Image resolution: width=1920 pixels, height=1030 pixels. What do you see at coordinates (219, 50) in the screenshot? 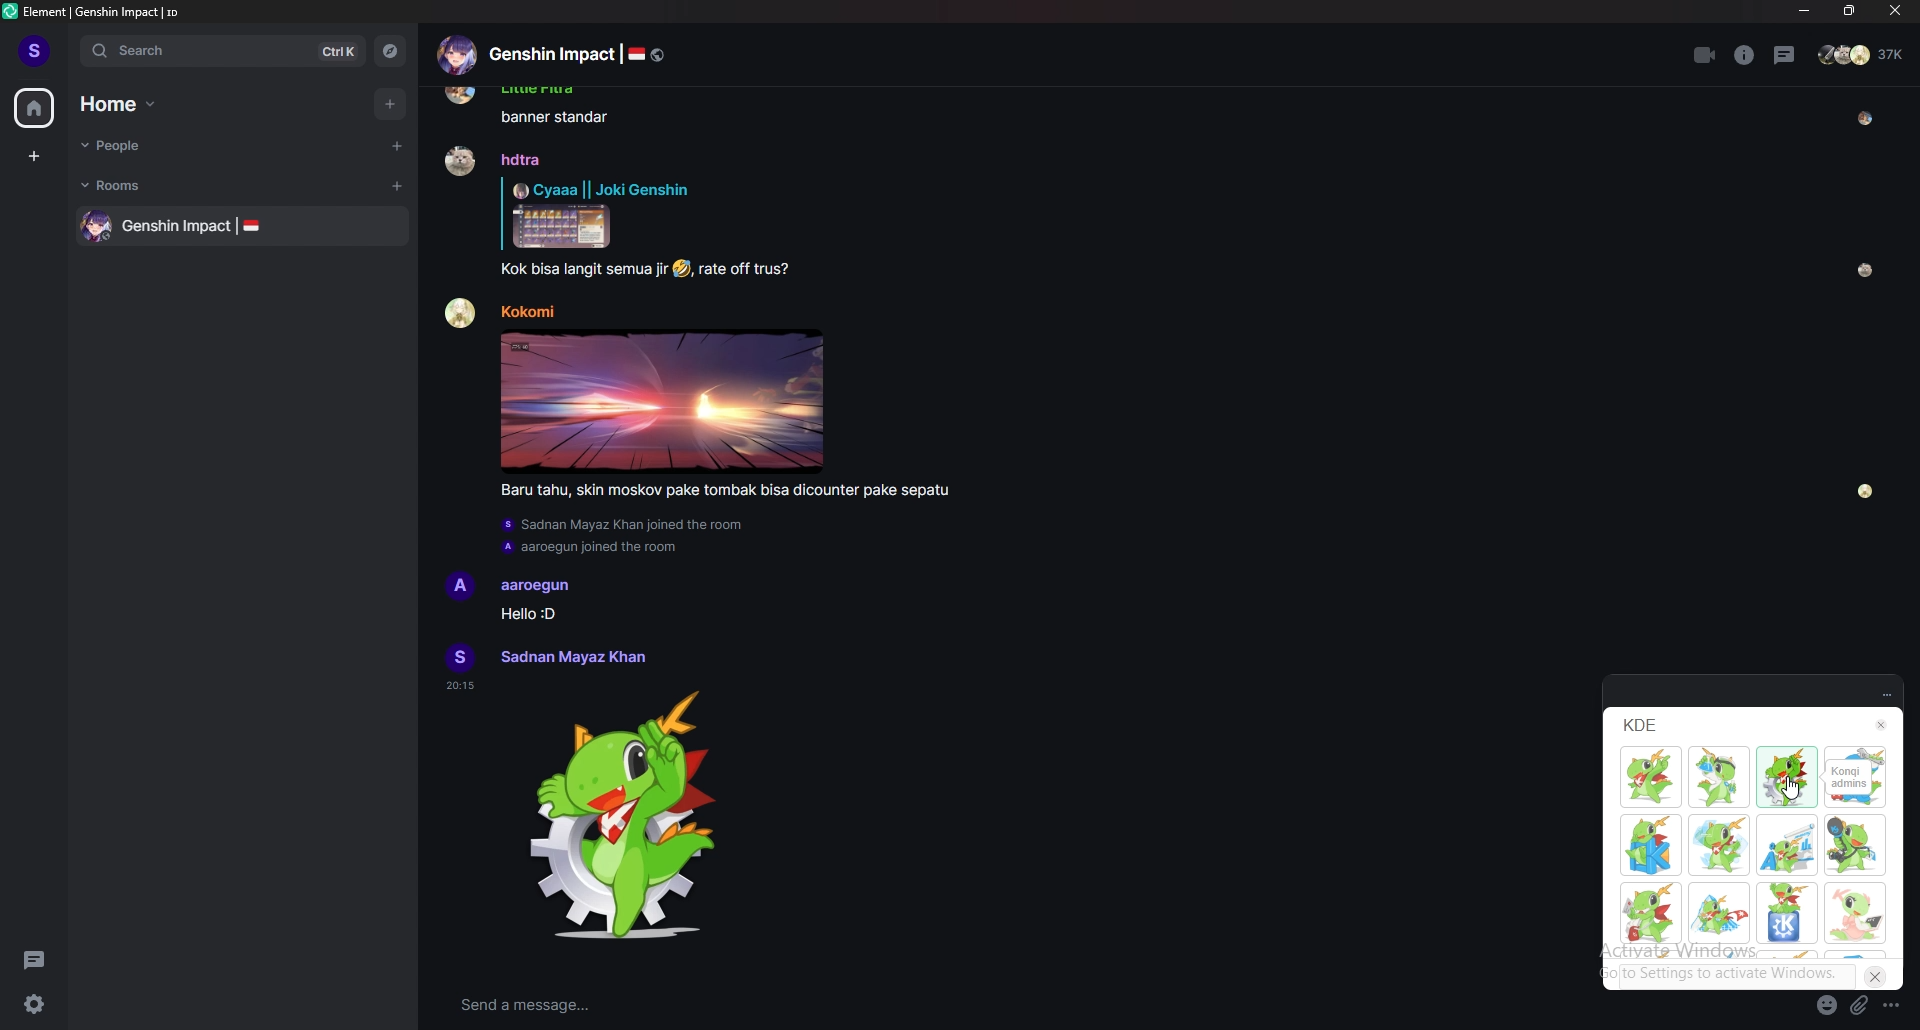
I see `search` at bounding box center [219, 50].